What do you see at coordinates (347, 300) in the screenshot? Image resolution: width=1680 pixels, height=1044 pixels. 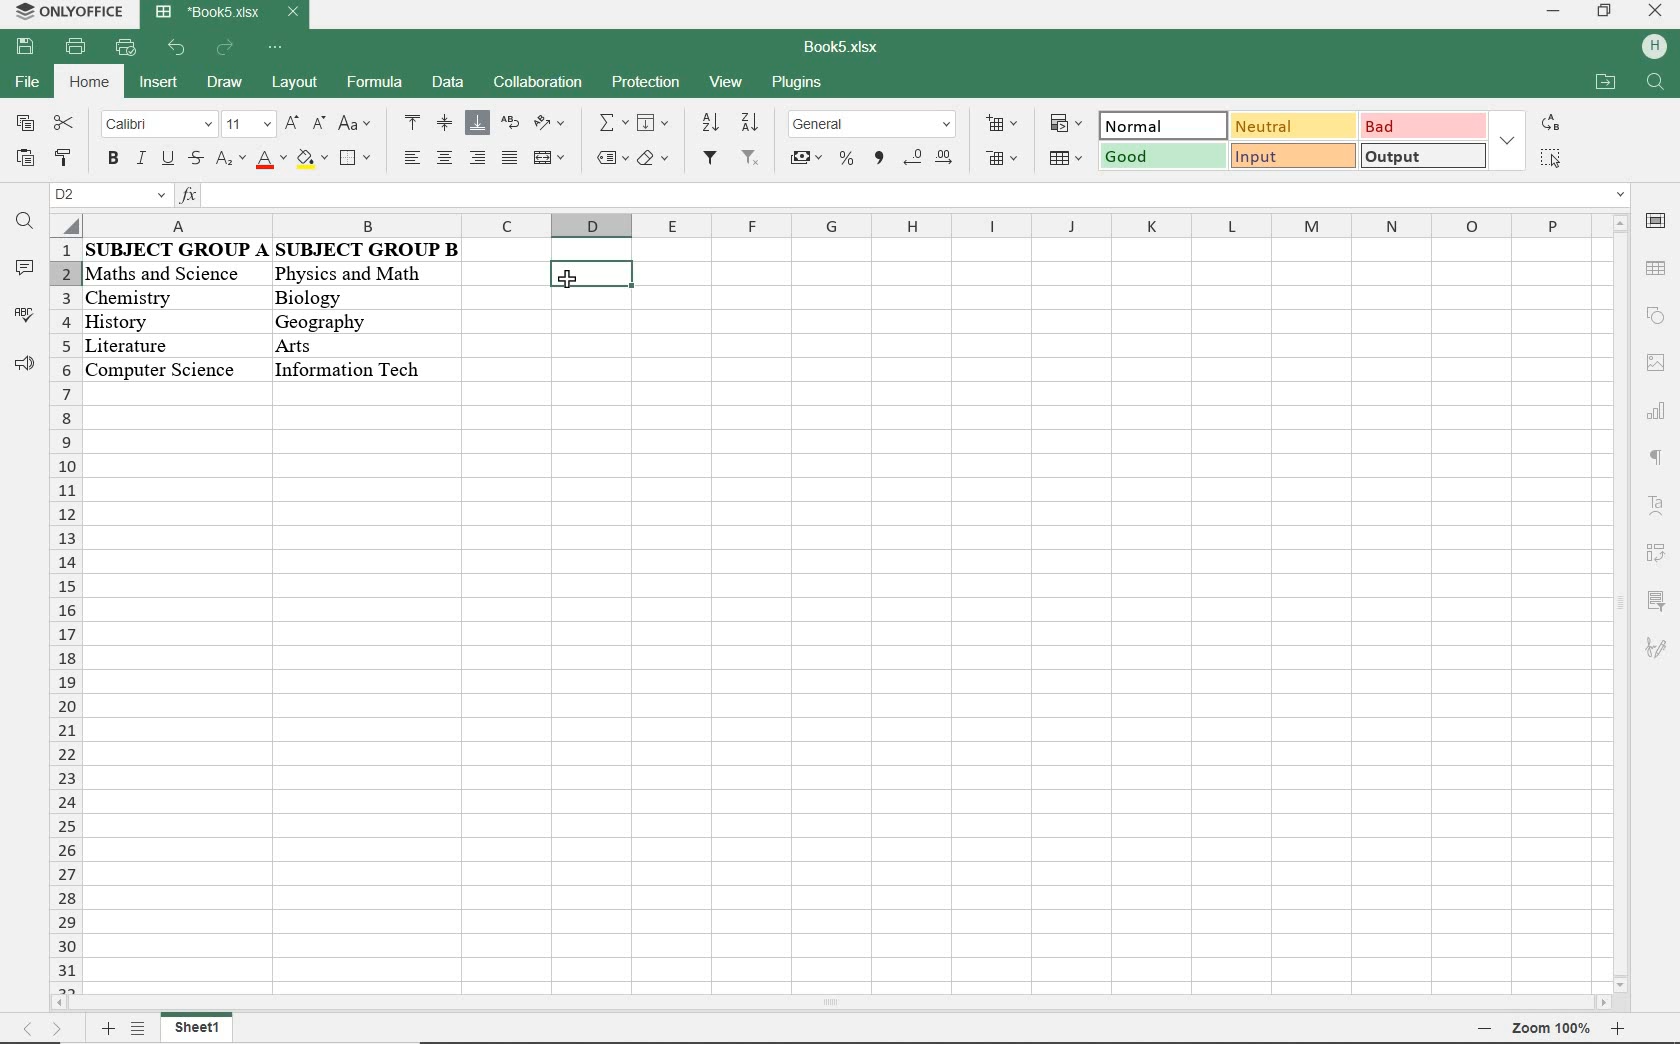 I see `biology` at bounding box center [347, 300].